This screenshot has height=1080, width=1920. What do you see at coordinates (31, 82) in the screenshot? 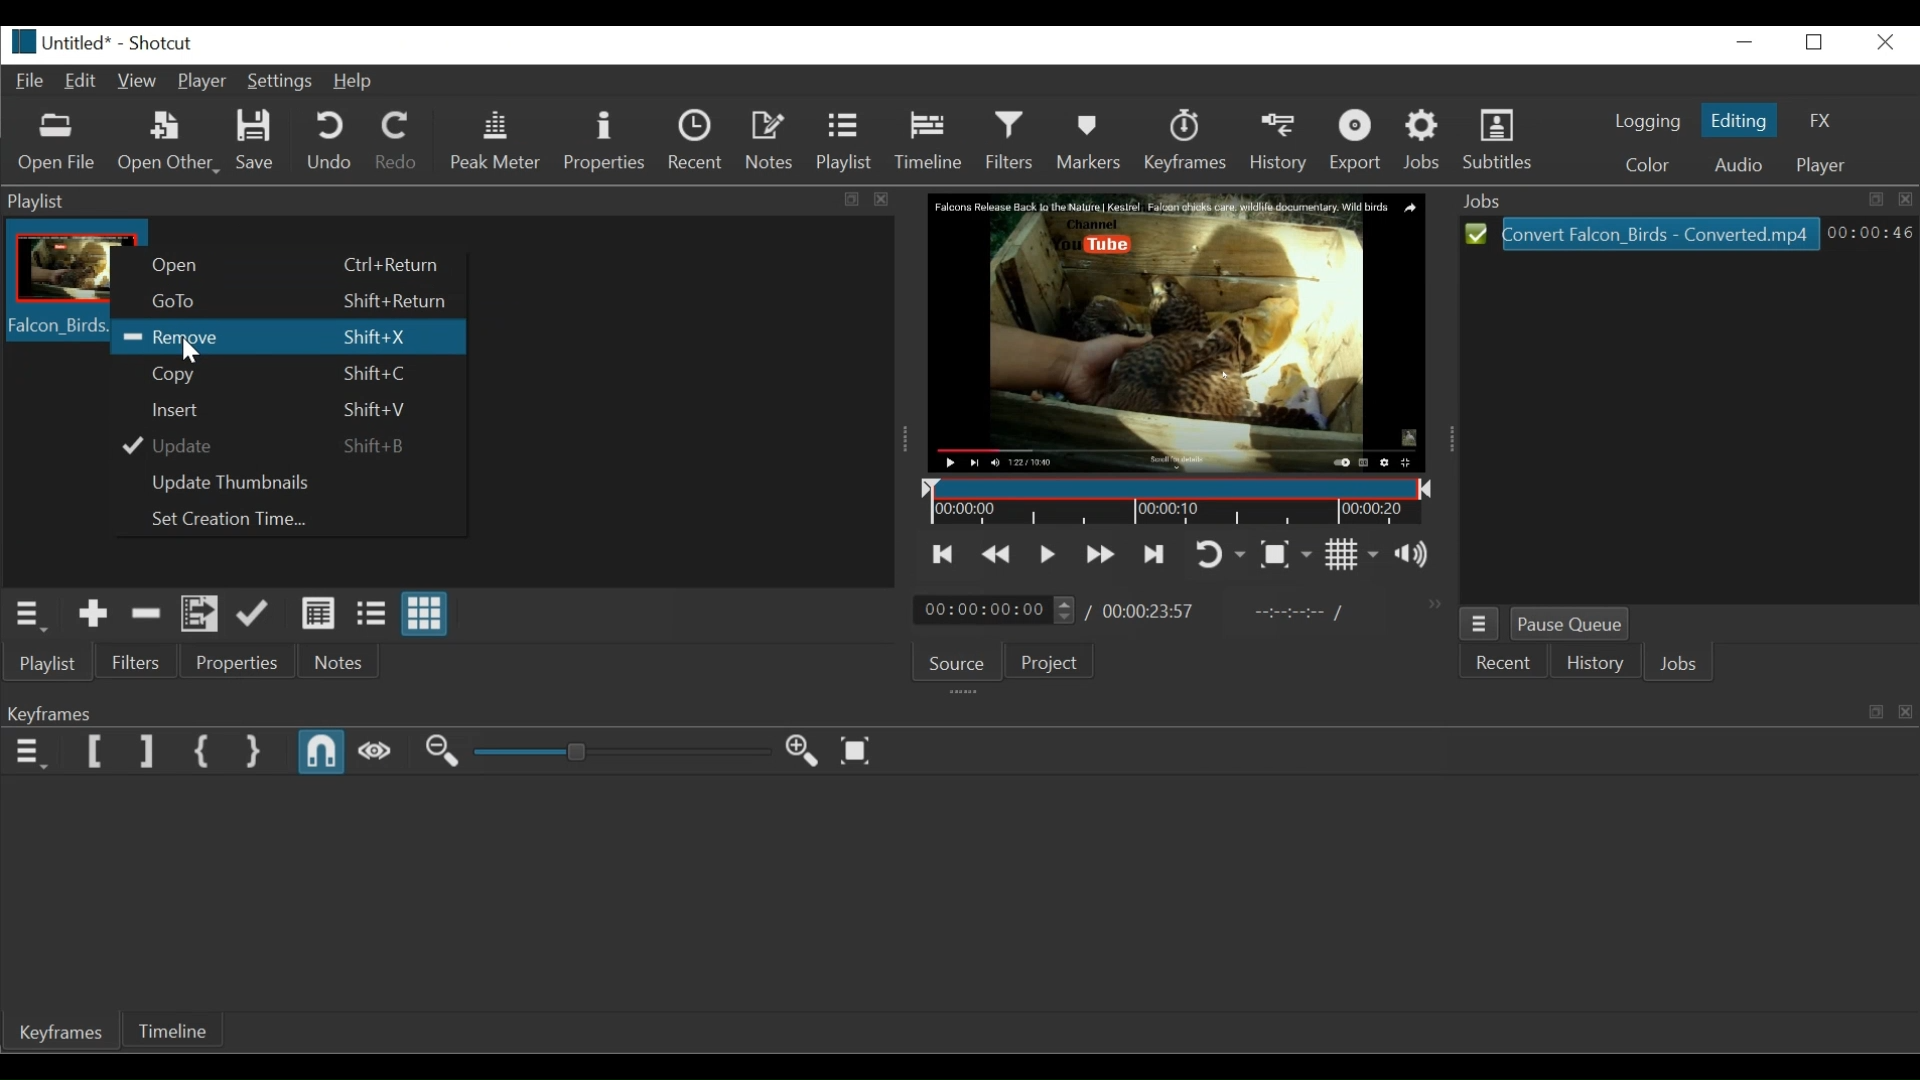
I see `File` at bounding box center [31, 82].